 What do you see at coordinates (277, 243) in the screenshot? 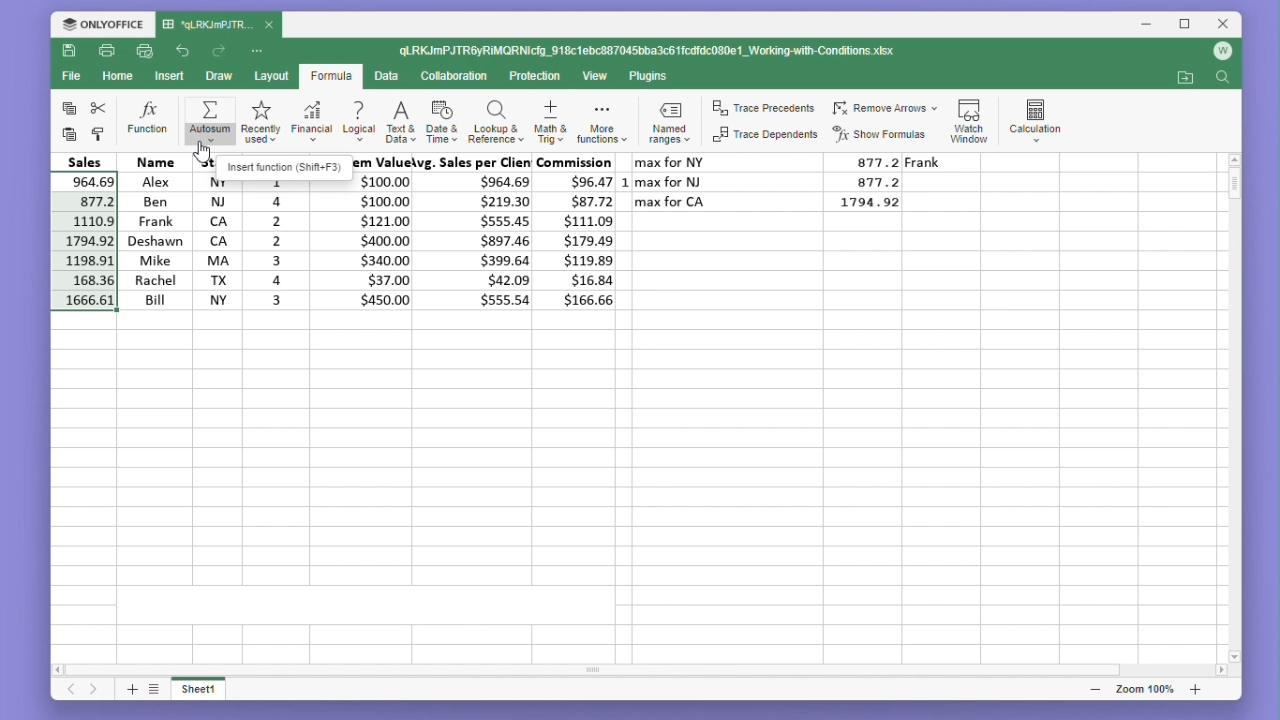
I see `no. clients` at bounding box center [277, 243].